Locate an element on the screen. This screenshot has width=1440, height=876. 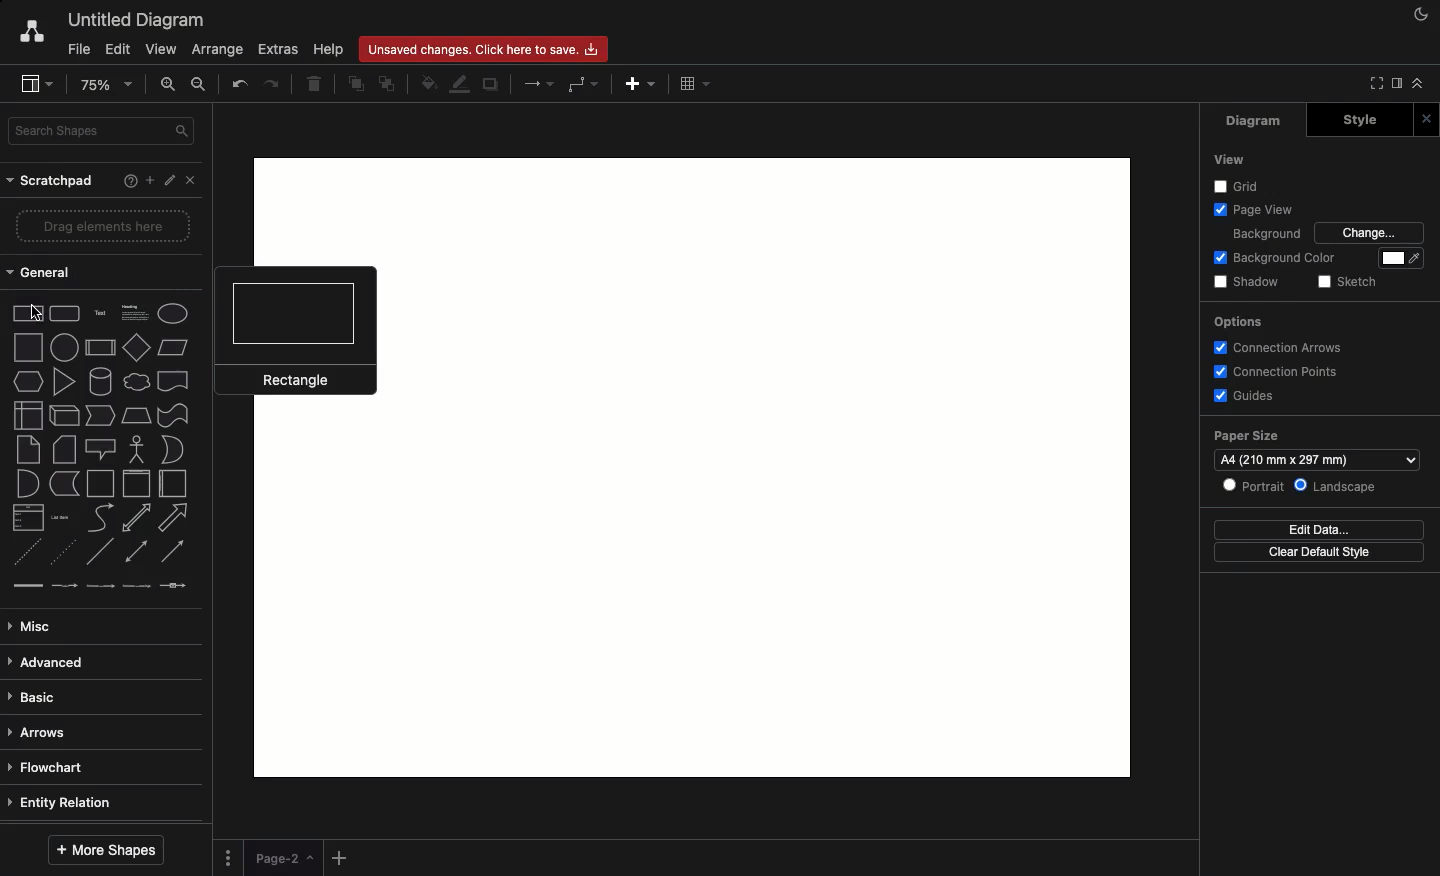
Zoom in is located at coordinates (169, 87).